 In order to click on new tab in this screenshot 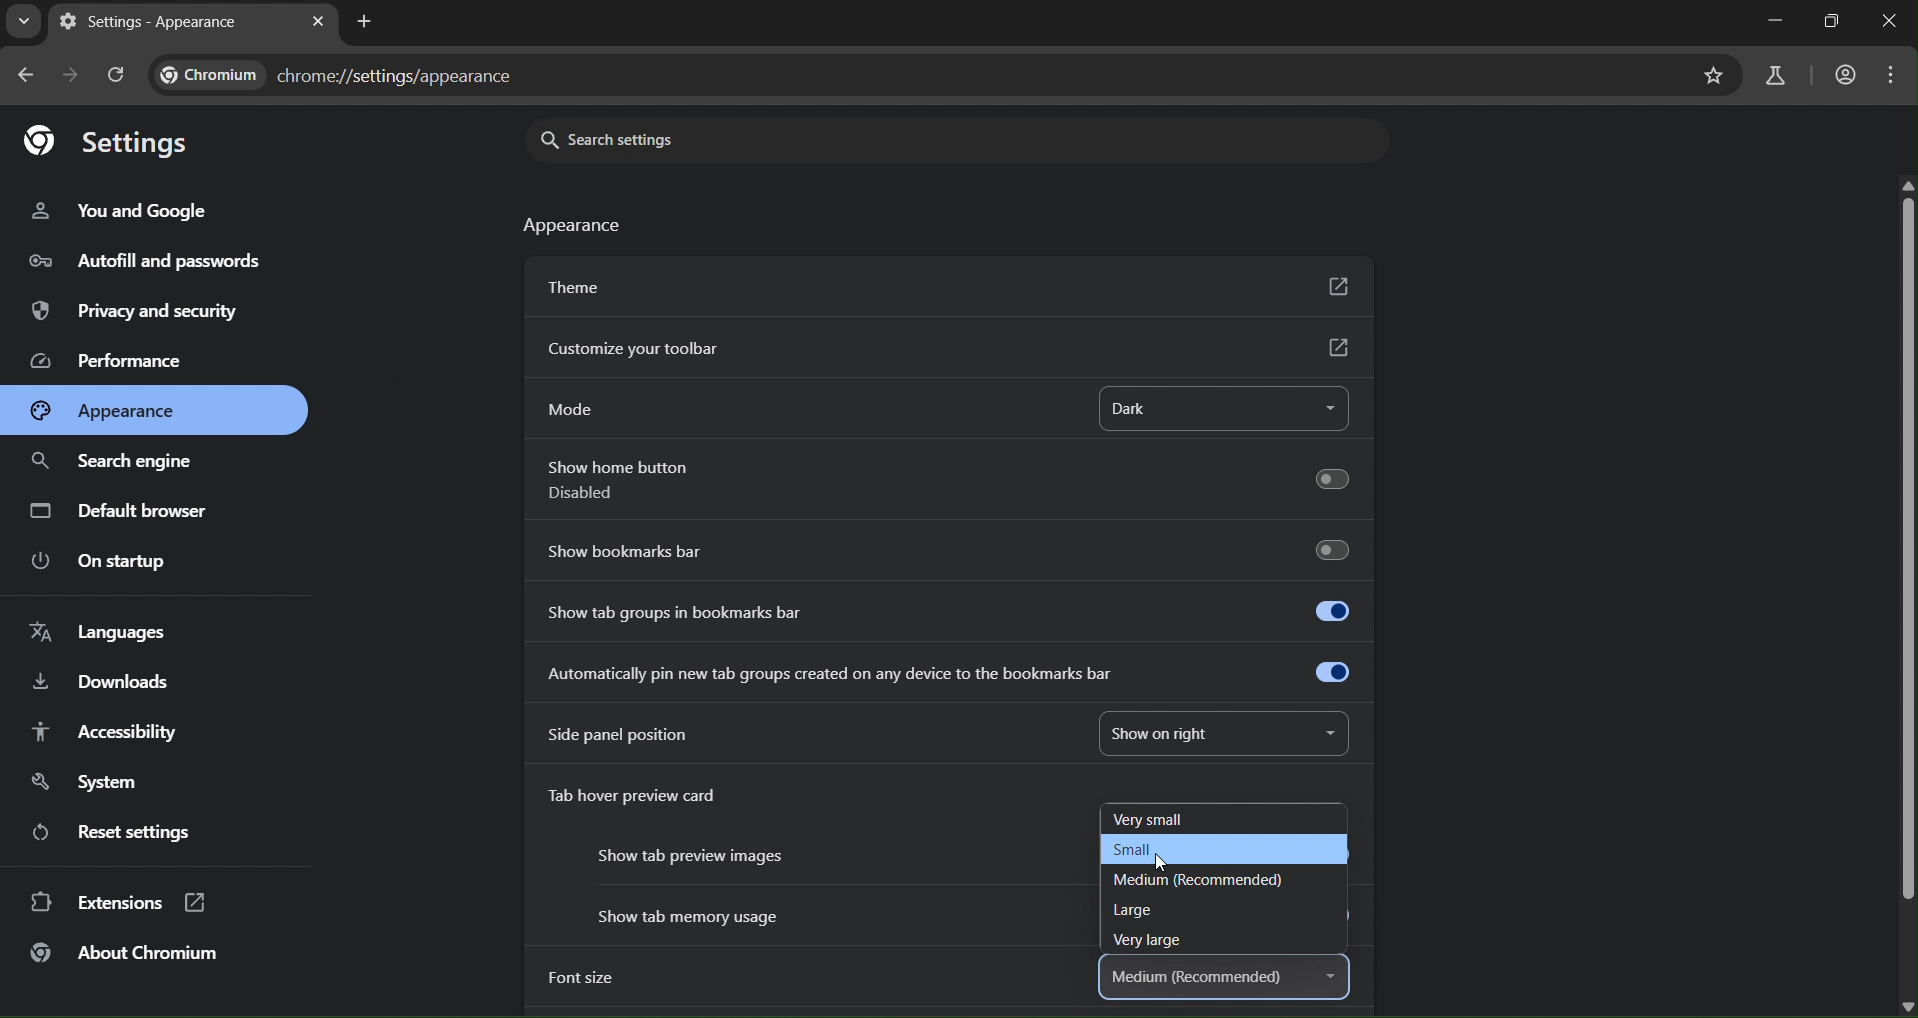, I will do `click(363, 25)`.